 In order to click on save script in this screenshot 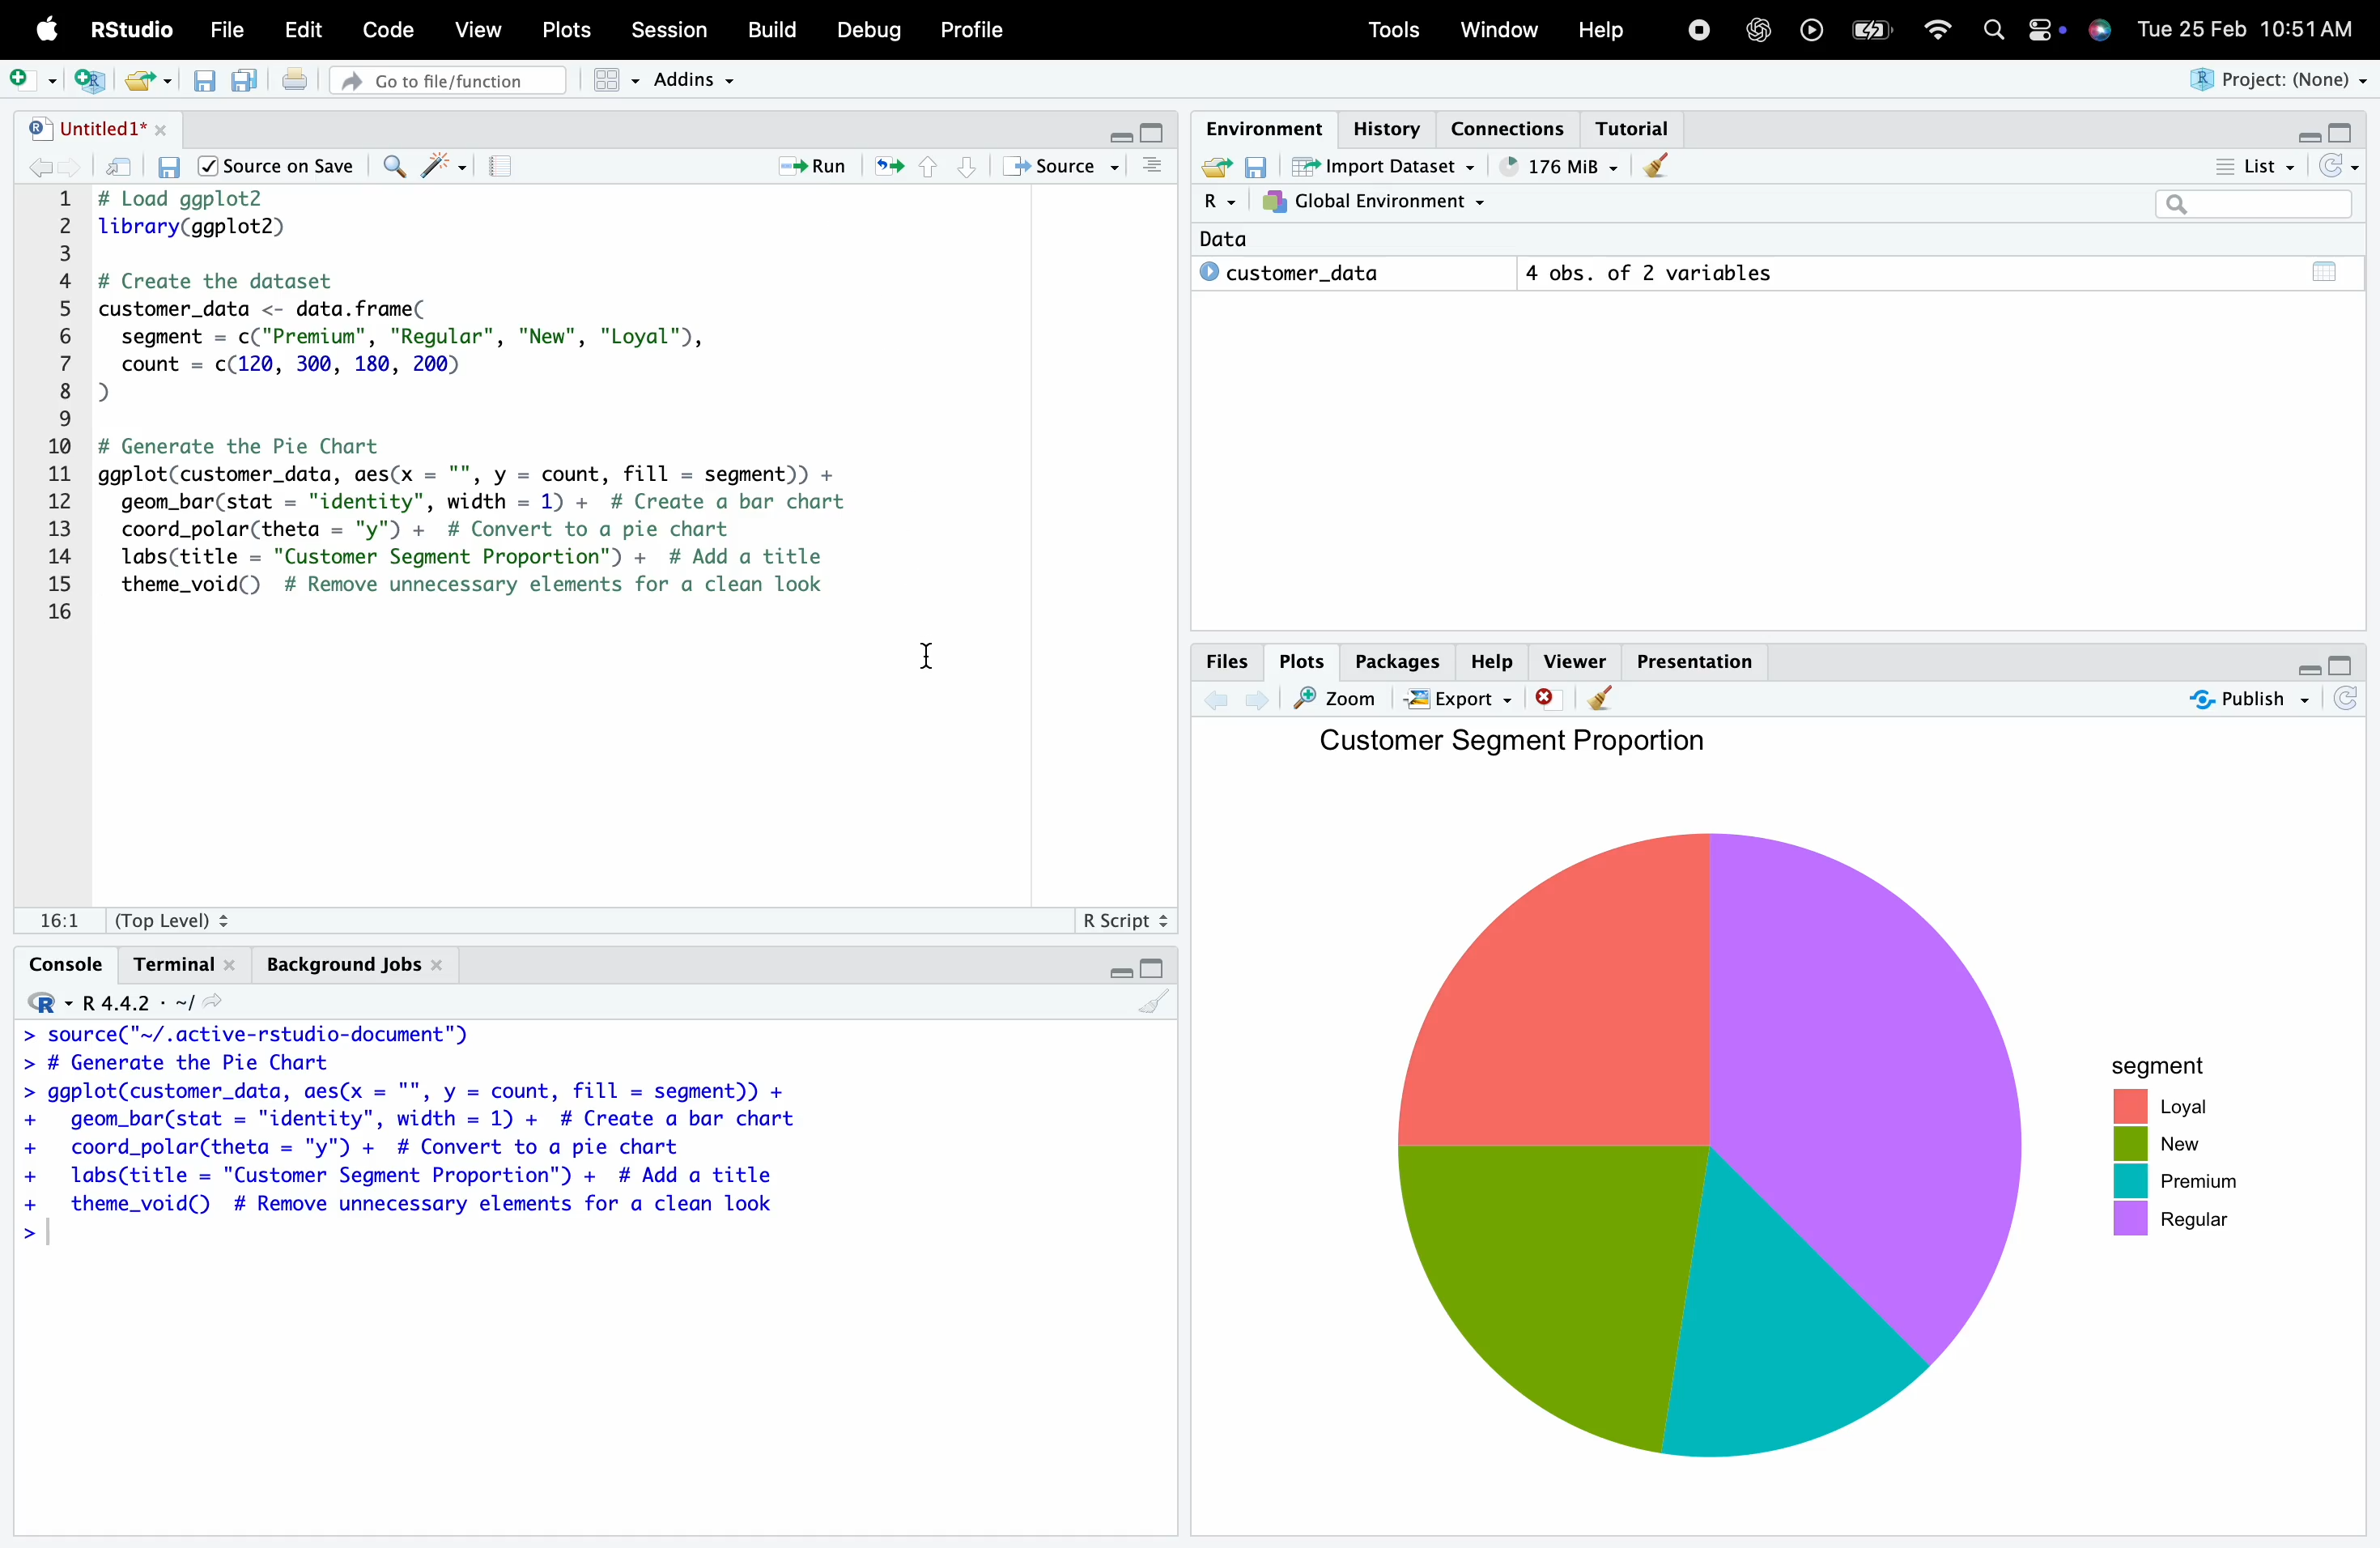, I will do `click(208, 90)`.